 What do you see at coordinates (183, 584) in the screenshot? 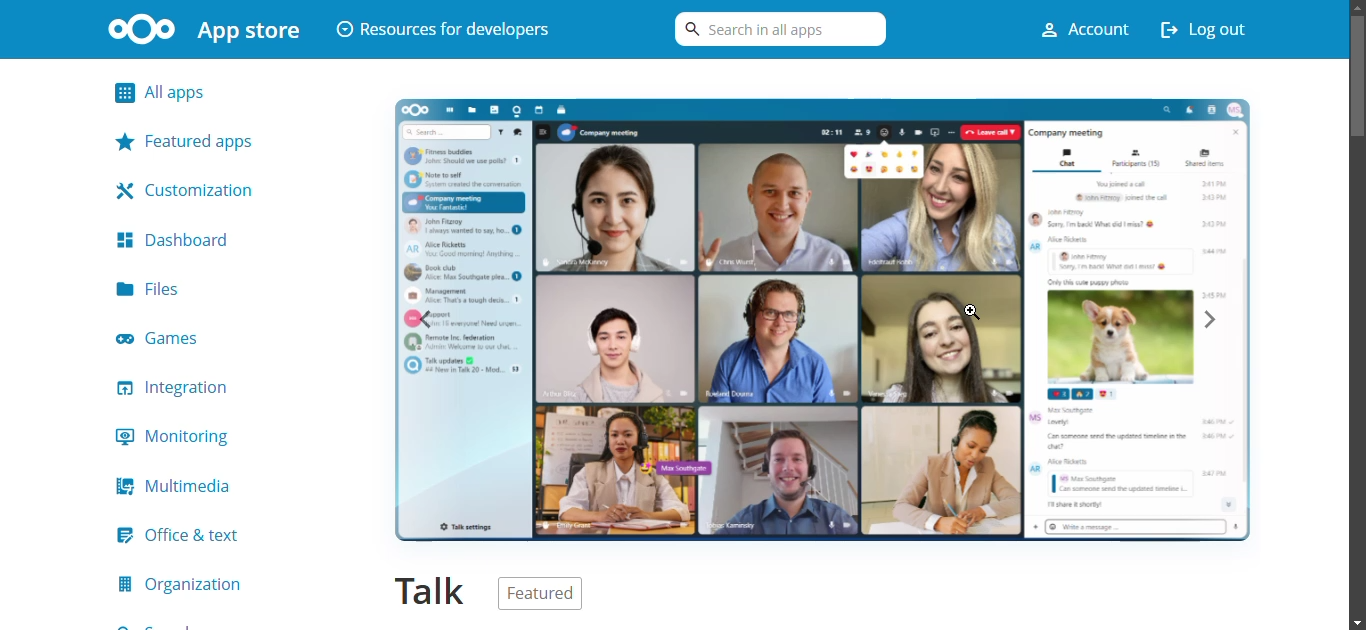
I see `organization` at bounding box center [183, 584].